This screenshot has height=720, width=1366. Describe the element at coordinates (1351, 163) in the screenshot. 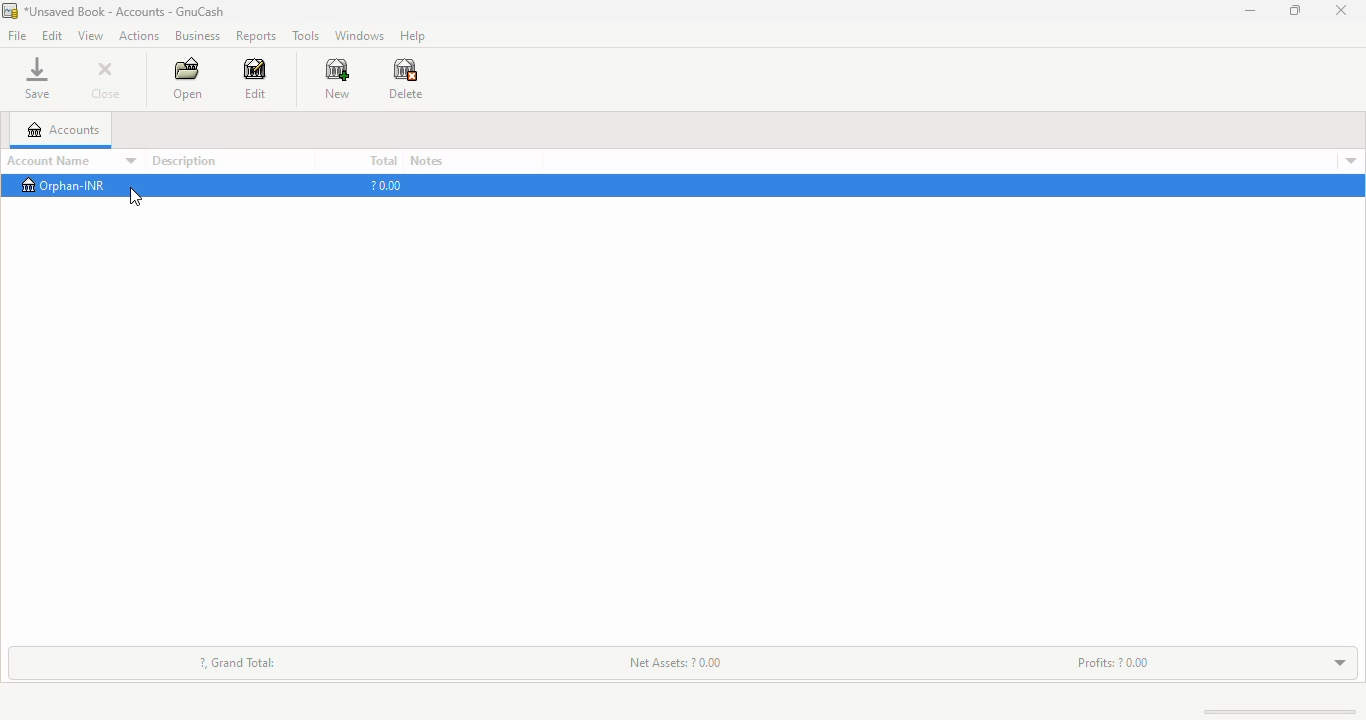

I see `account details` at that location.